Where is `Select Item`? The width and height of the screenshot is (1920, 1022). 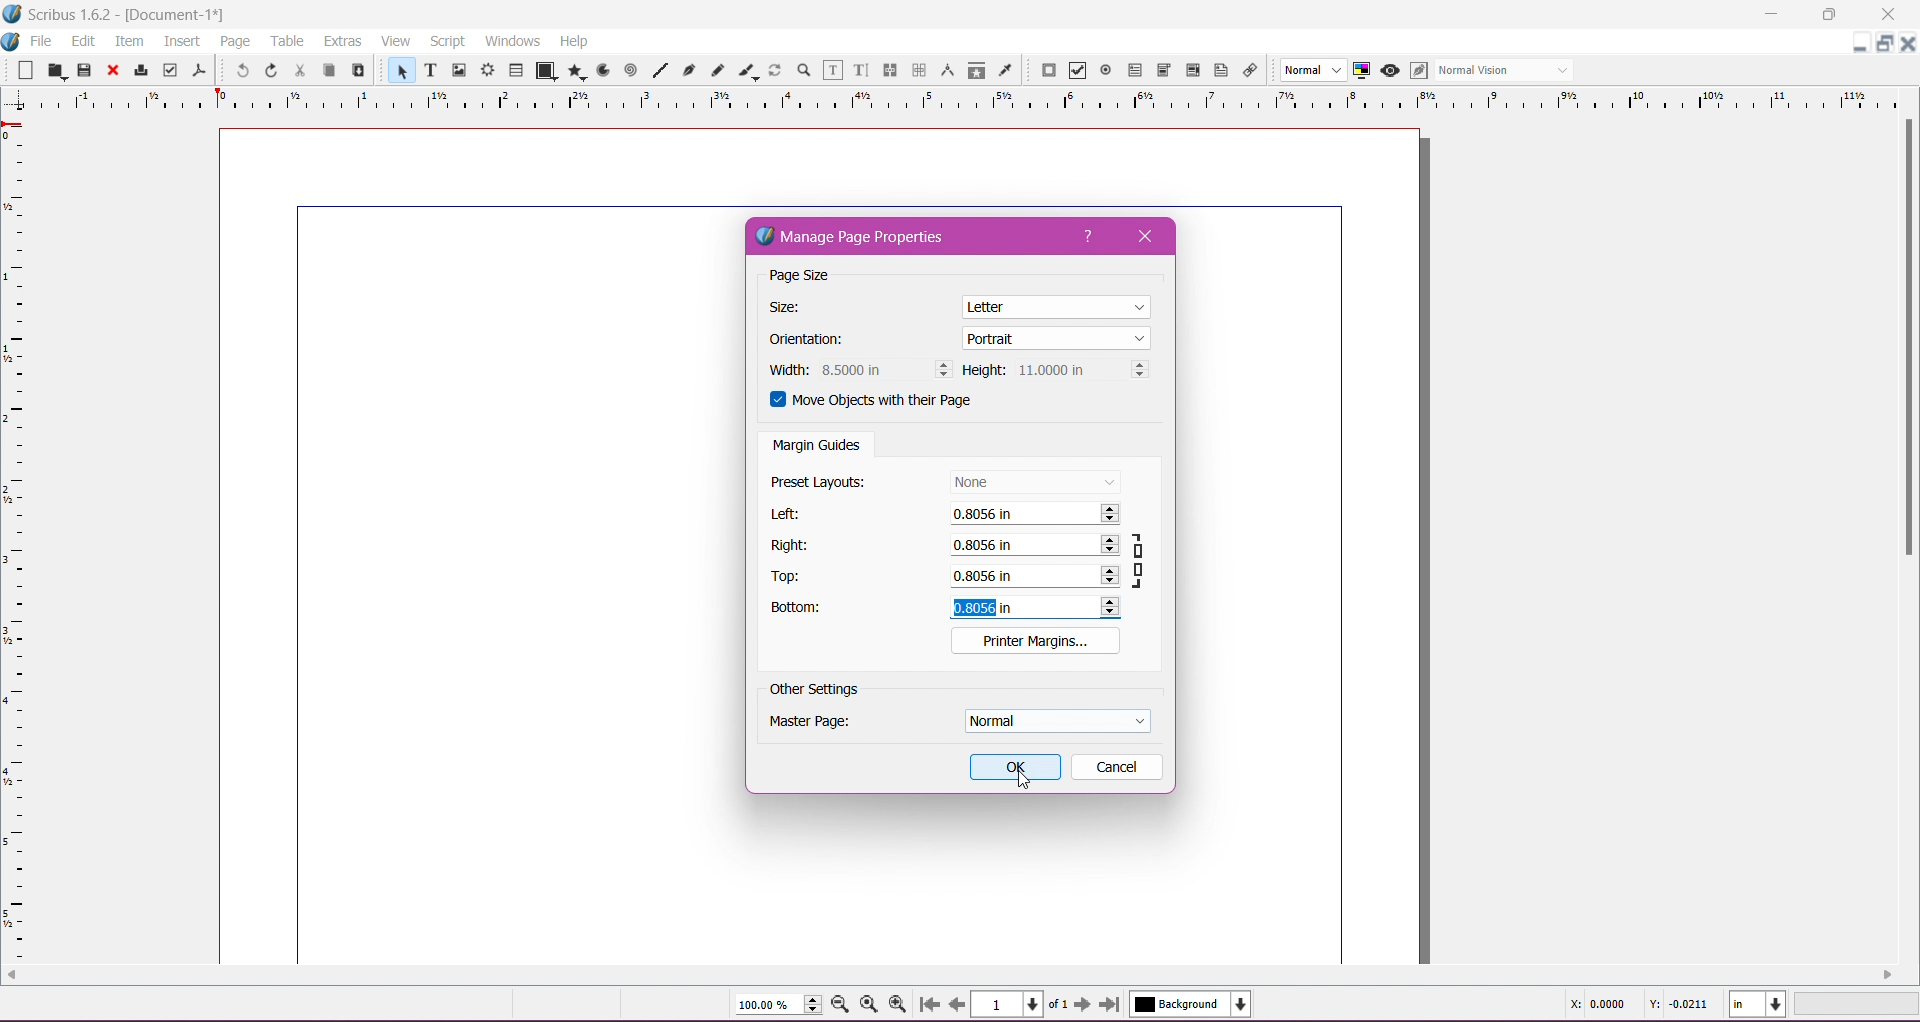
Select Item is located at coordinates (398, 71).